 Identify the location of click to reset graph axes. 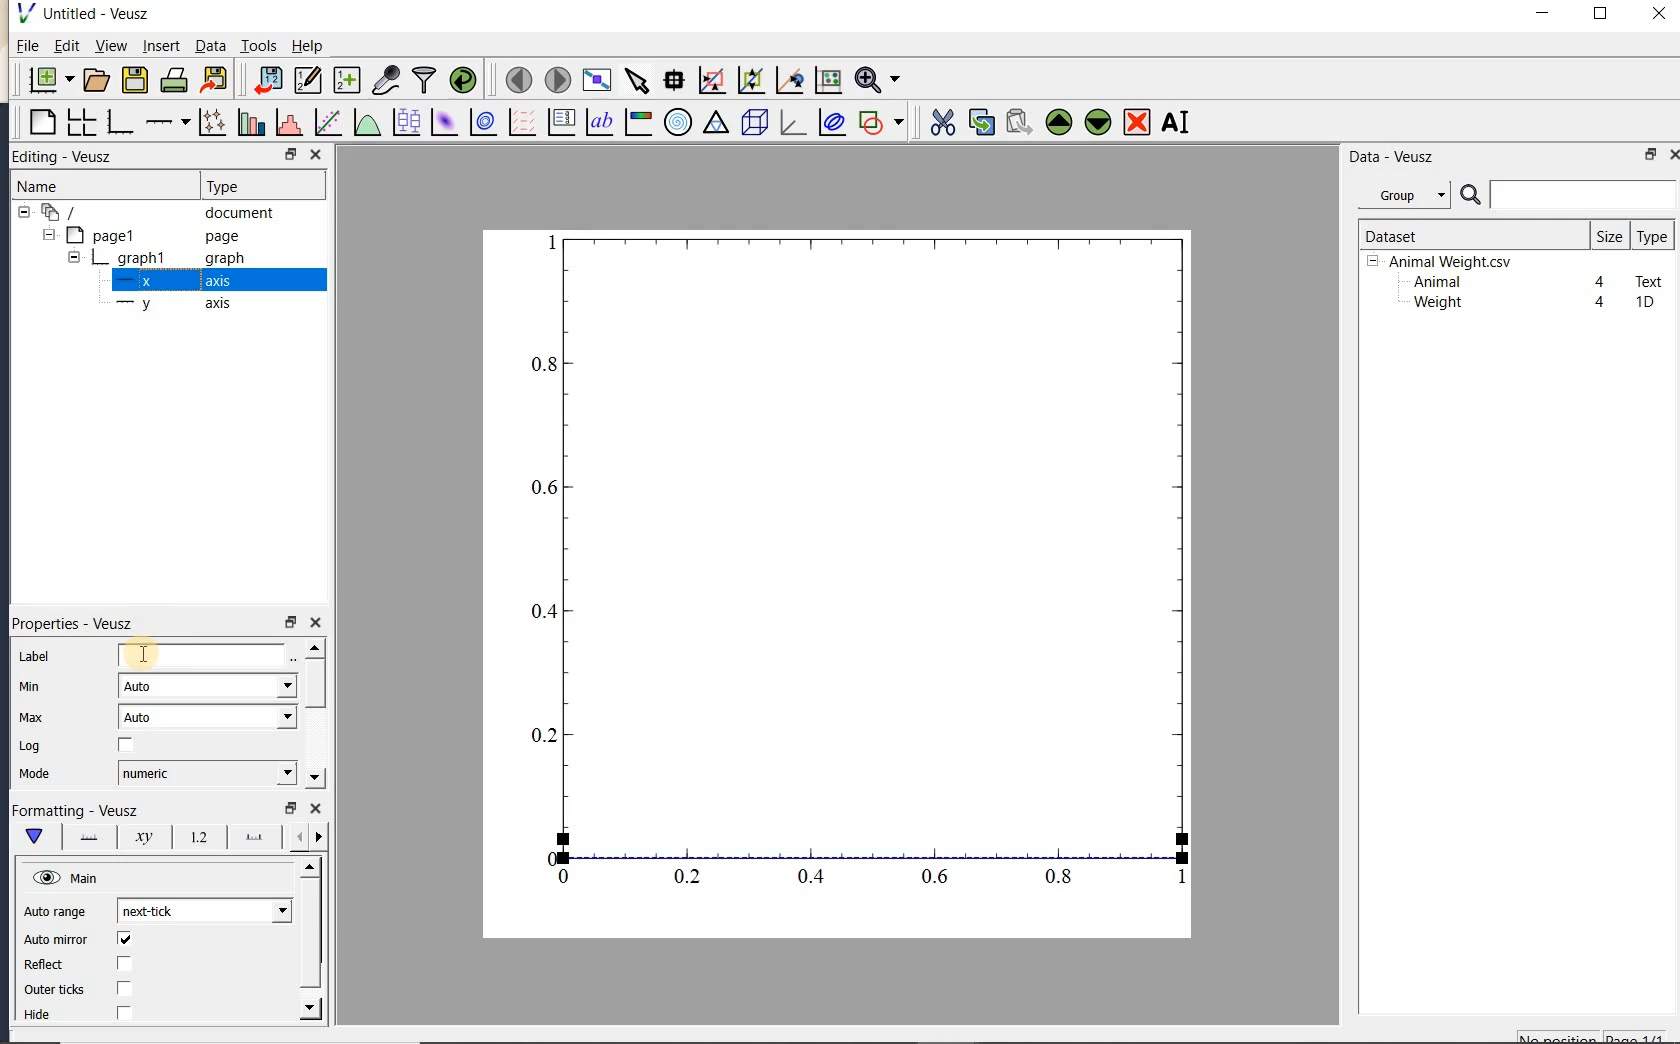
(828, 81).